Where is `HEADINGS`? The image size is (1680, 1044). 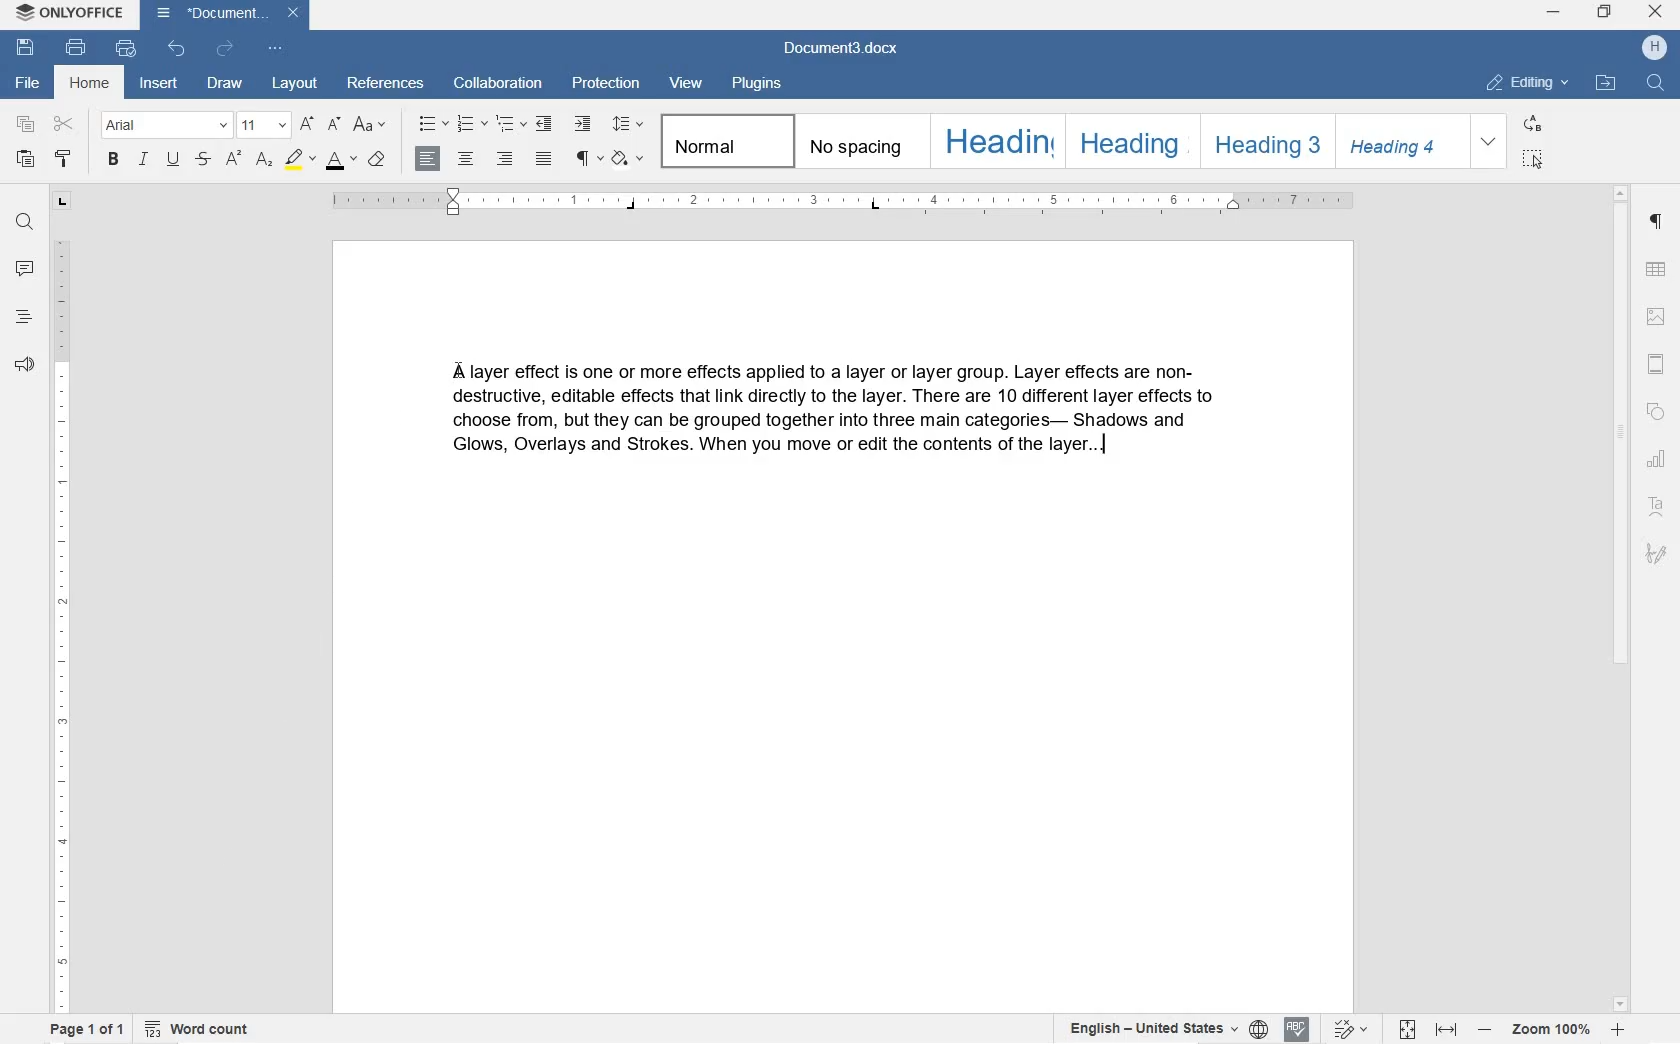
HEADINGS is located at coordinates (24, 318).